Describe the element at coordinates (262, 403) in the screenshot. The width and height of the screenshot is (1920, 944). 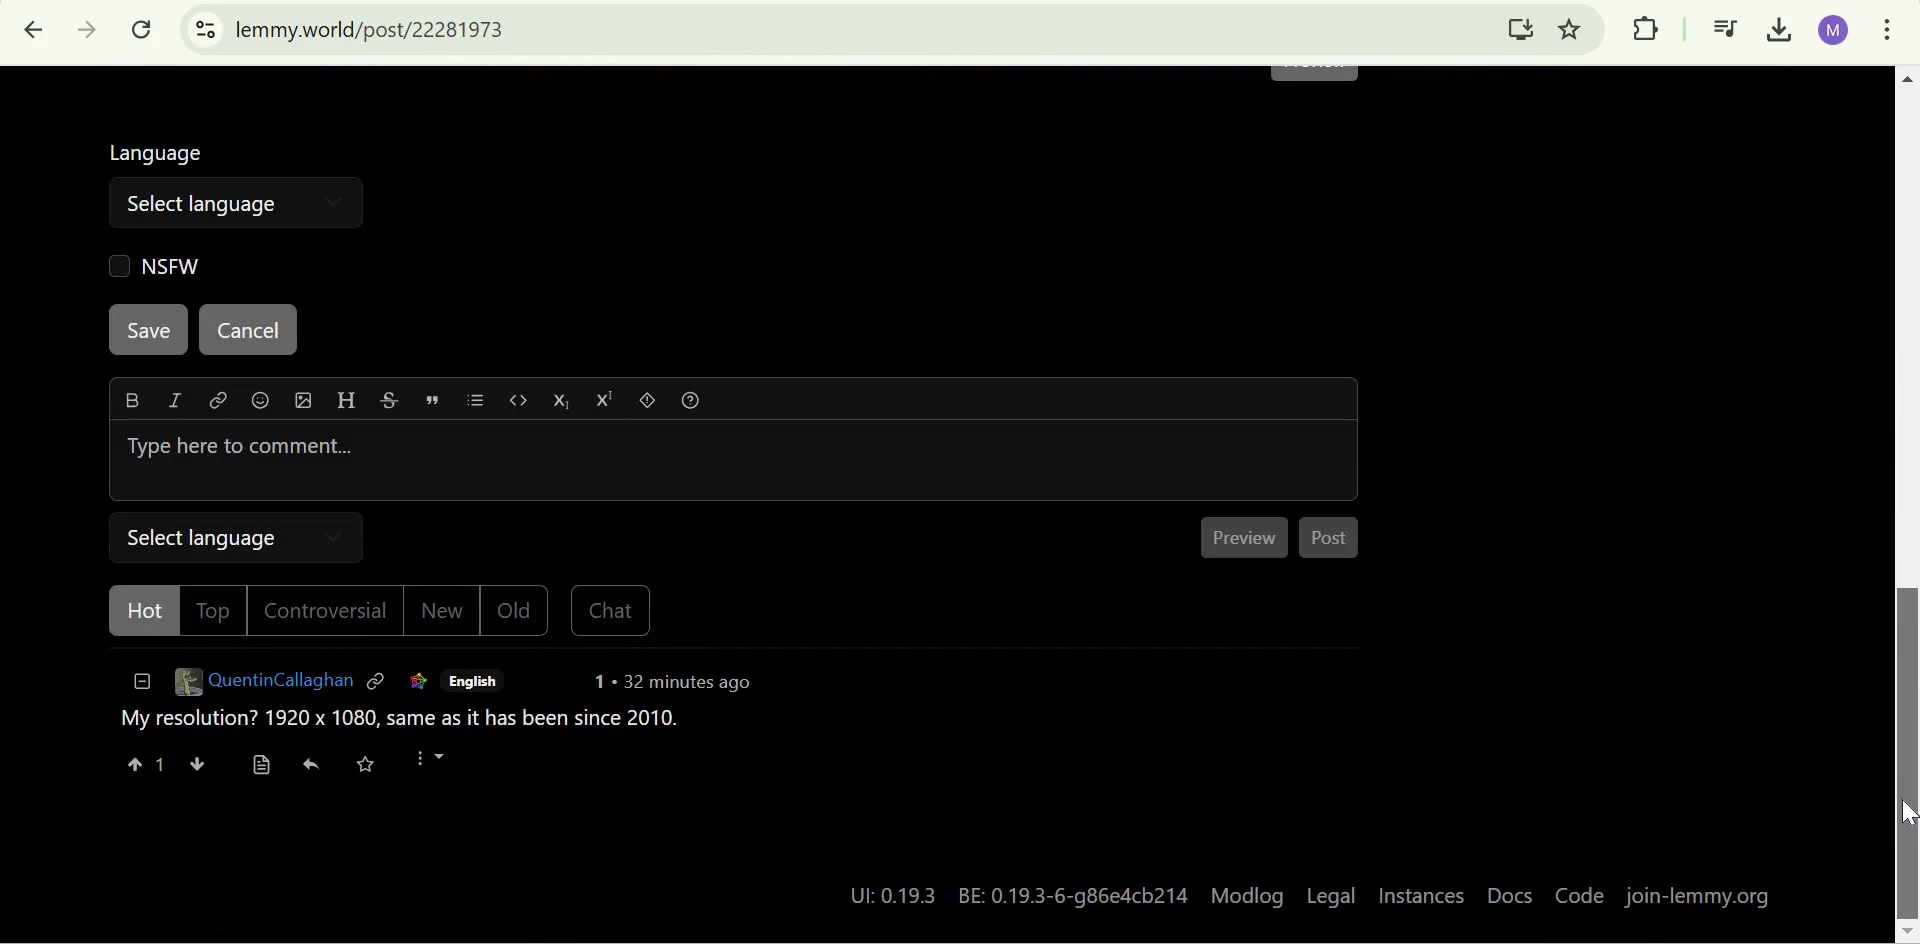
I see `emoji` at that location.